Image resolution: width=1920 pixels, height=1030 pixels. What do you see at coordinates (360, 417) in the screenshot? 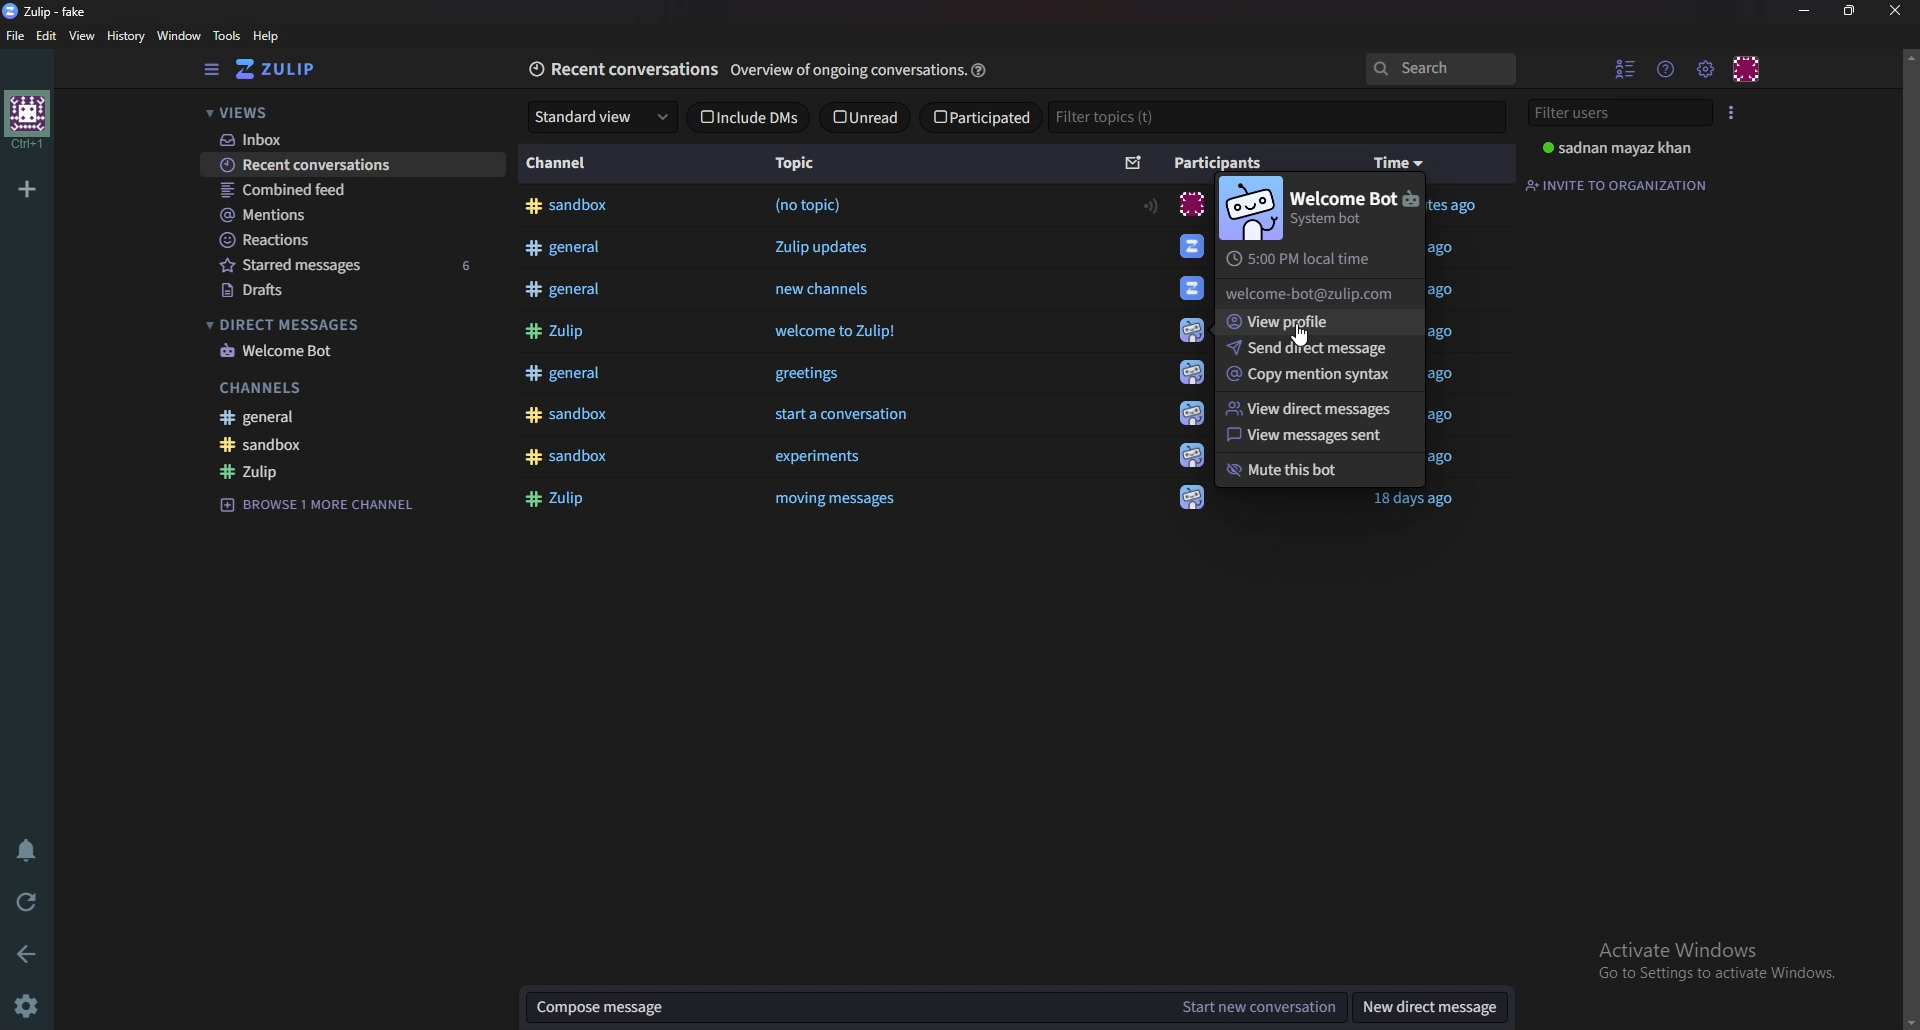
I see `General` at bounding box center [360, 417].